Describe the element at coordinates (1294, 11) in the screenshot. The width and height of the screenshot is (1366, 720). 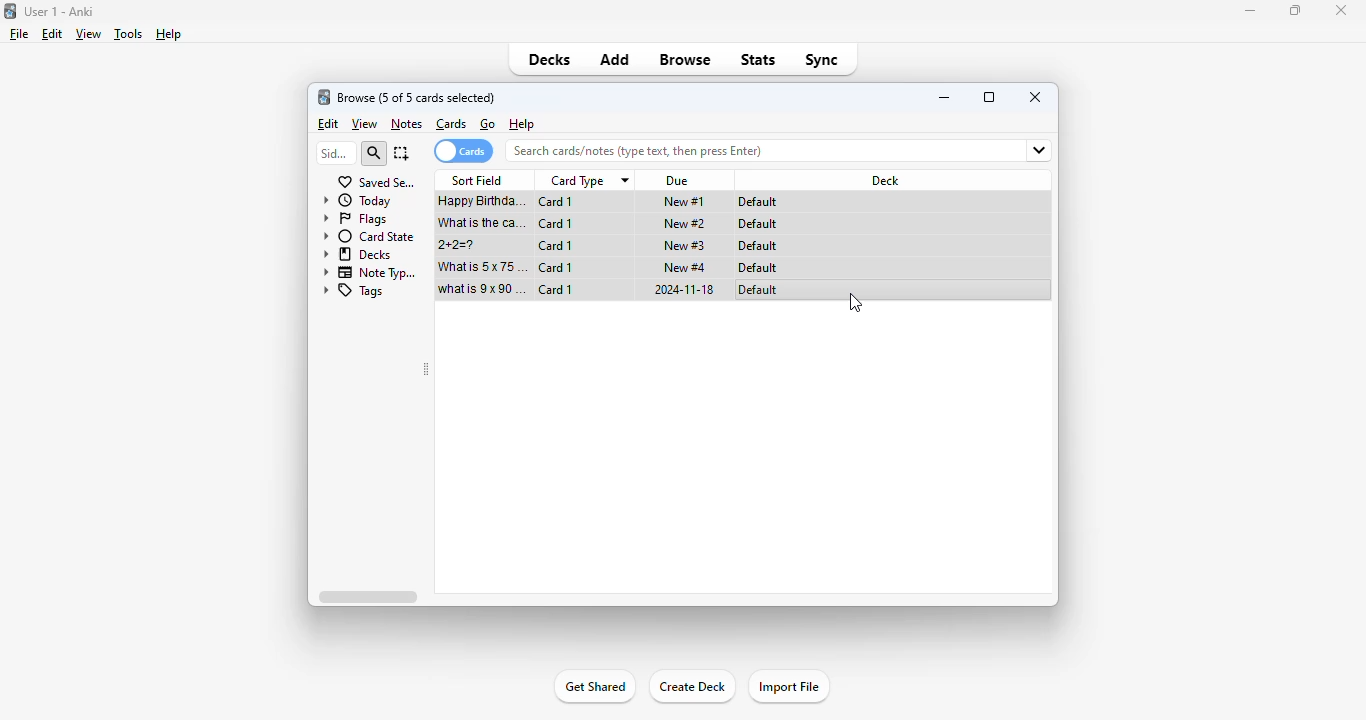
I see `maximize` at that location.